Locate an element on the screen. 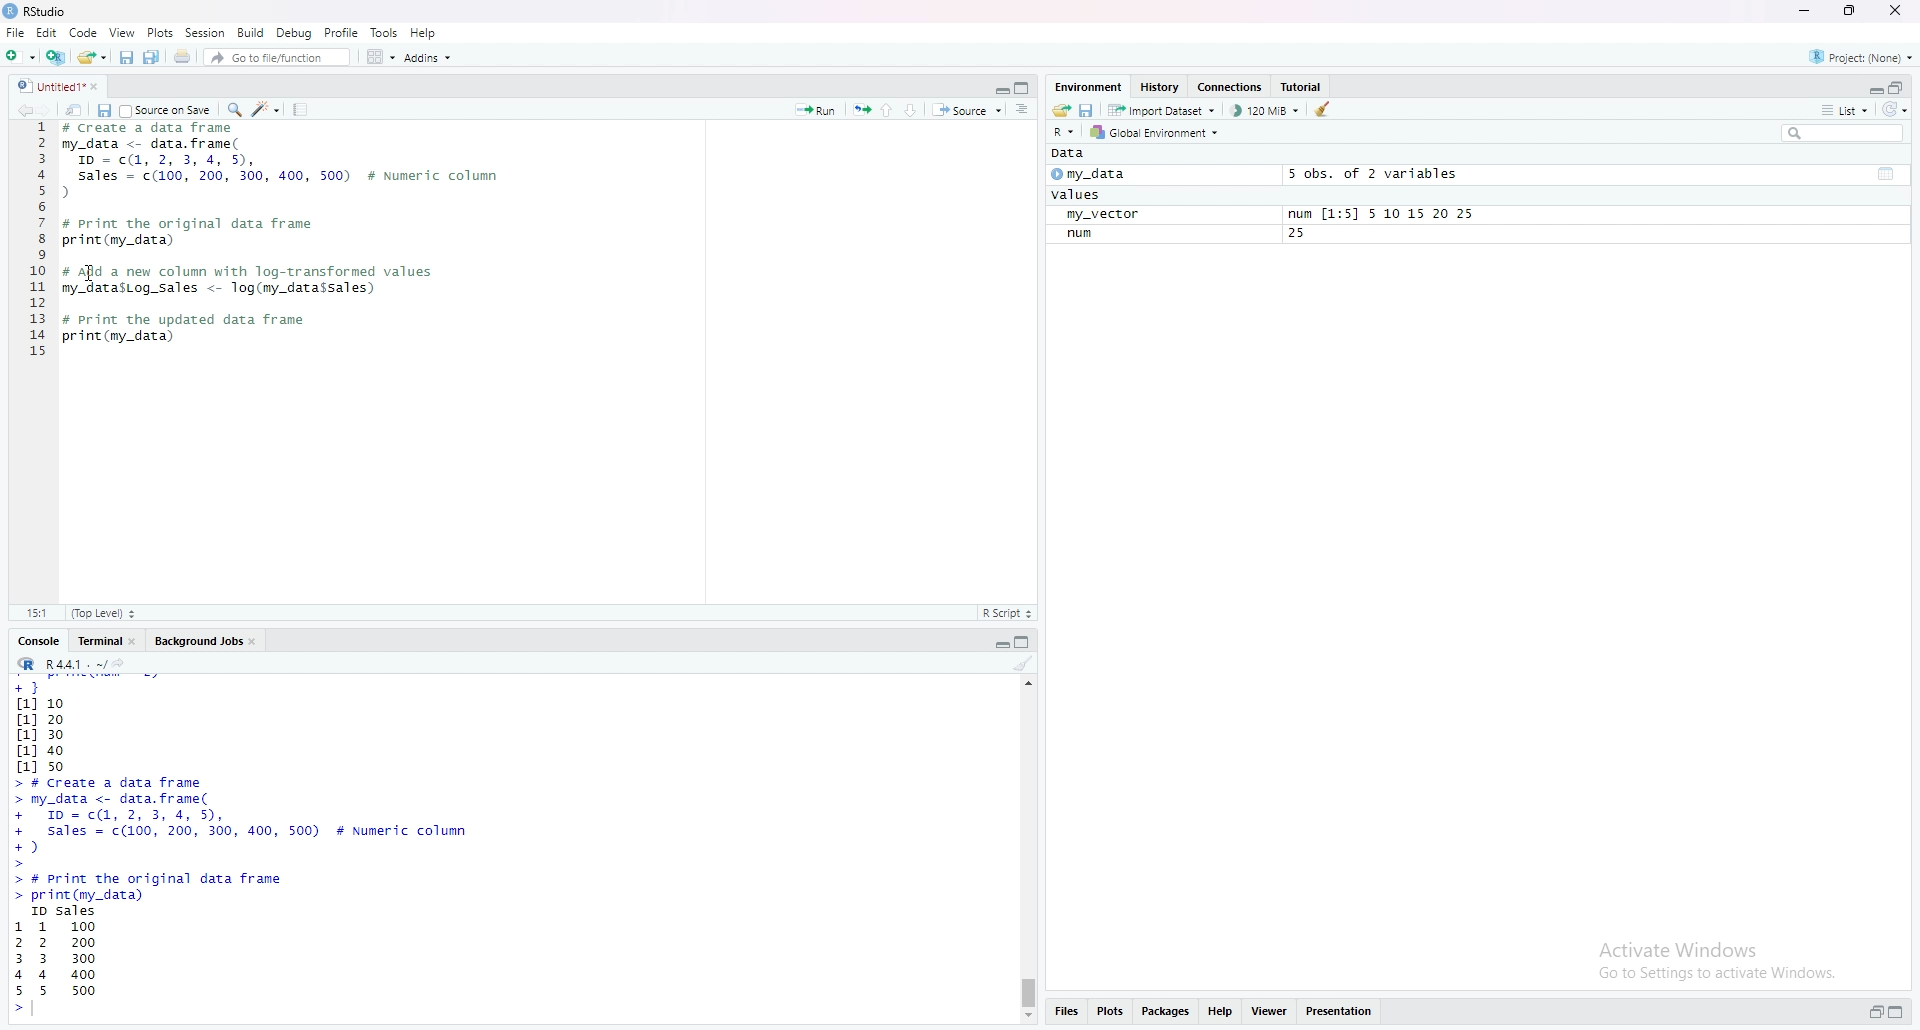  file is located at coordinates (16, 32).